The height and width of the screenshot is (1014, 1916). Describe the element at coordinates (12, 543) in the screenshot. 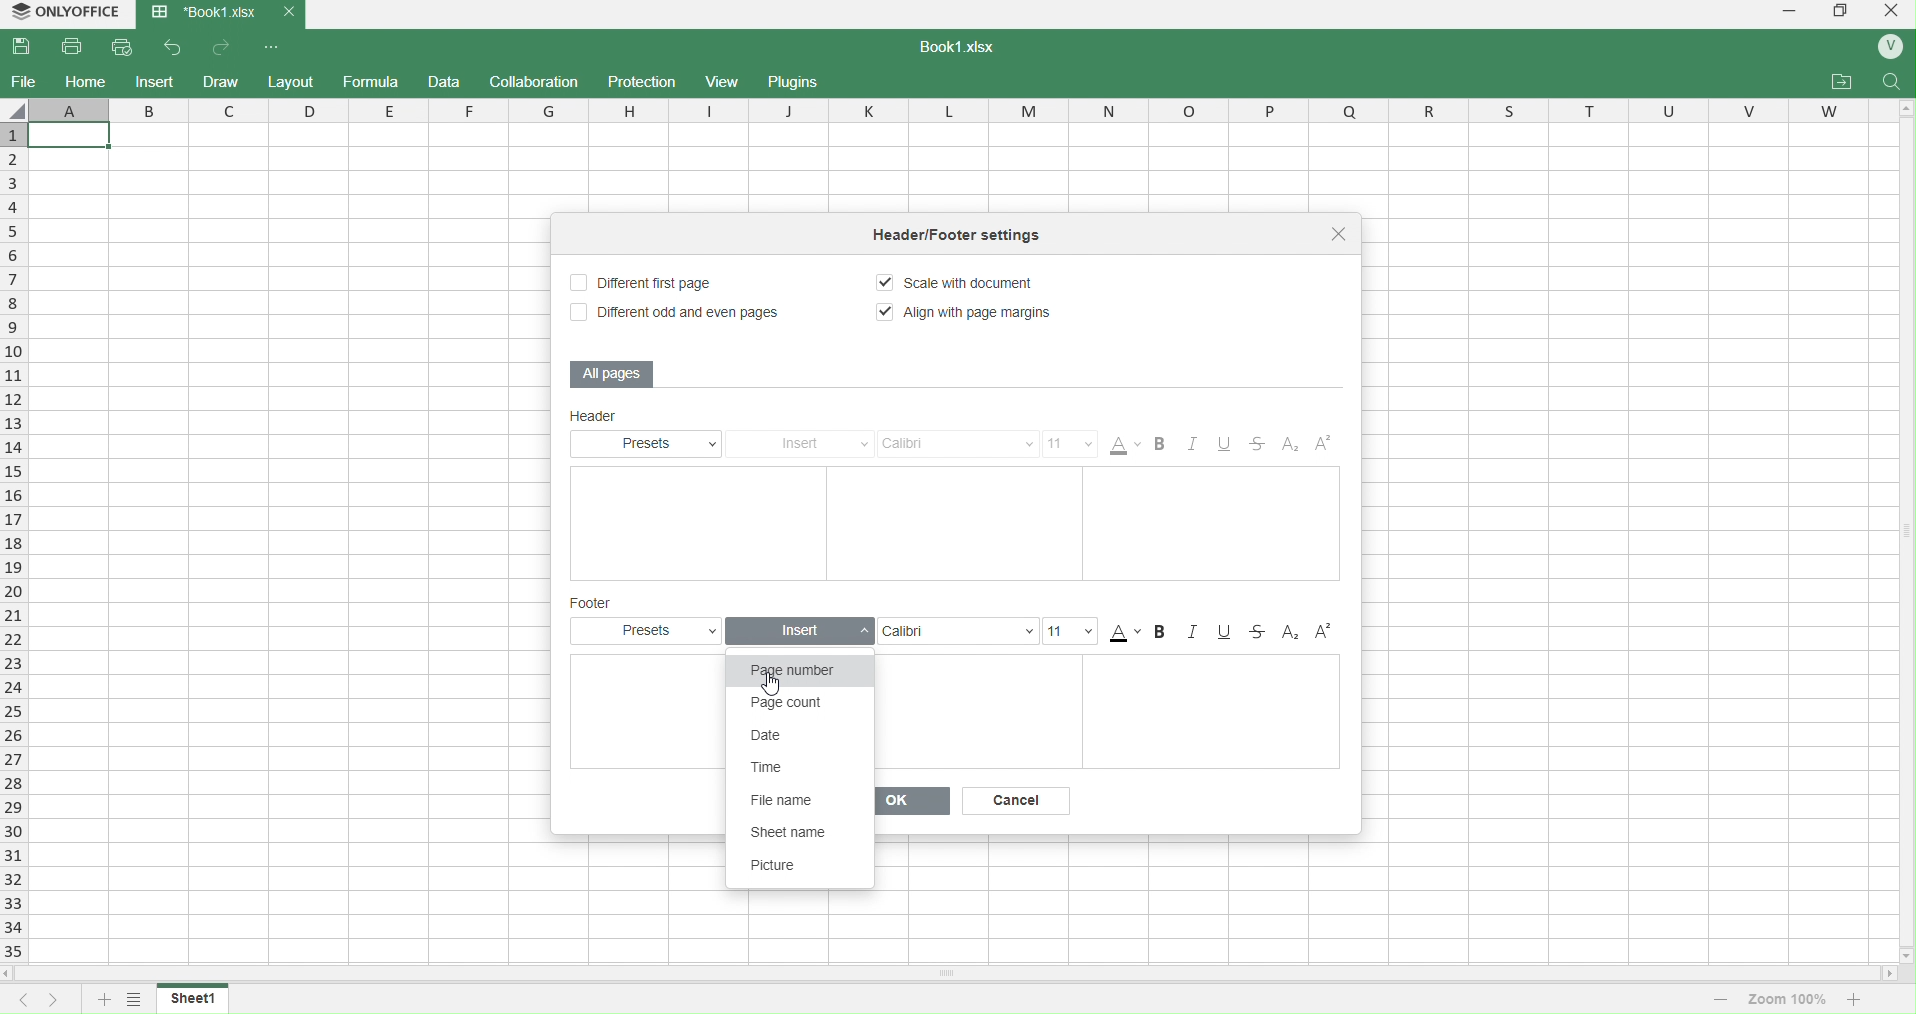

I see `rows` at that location.